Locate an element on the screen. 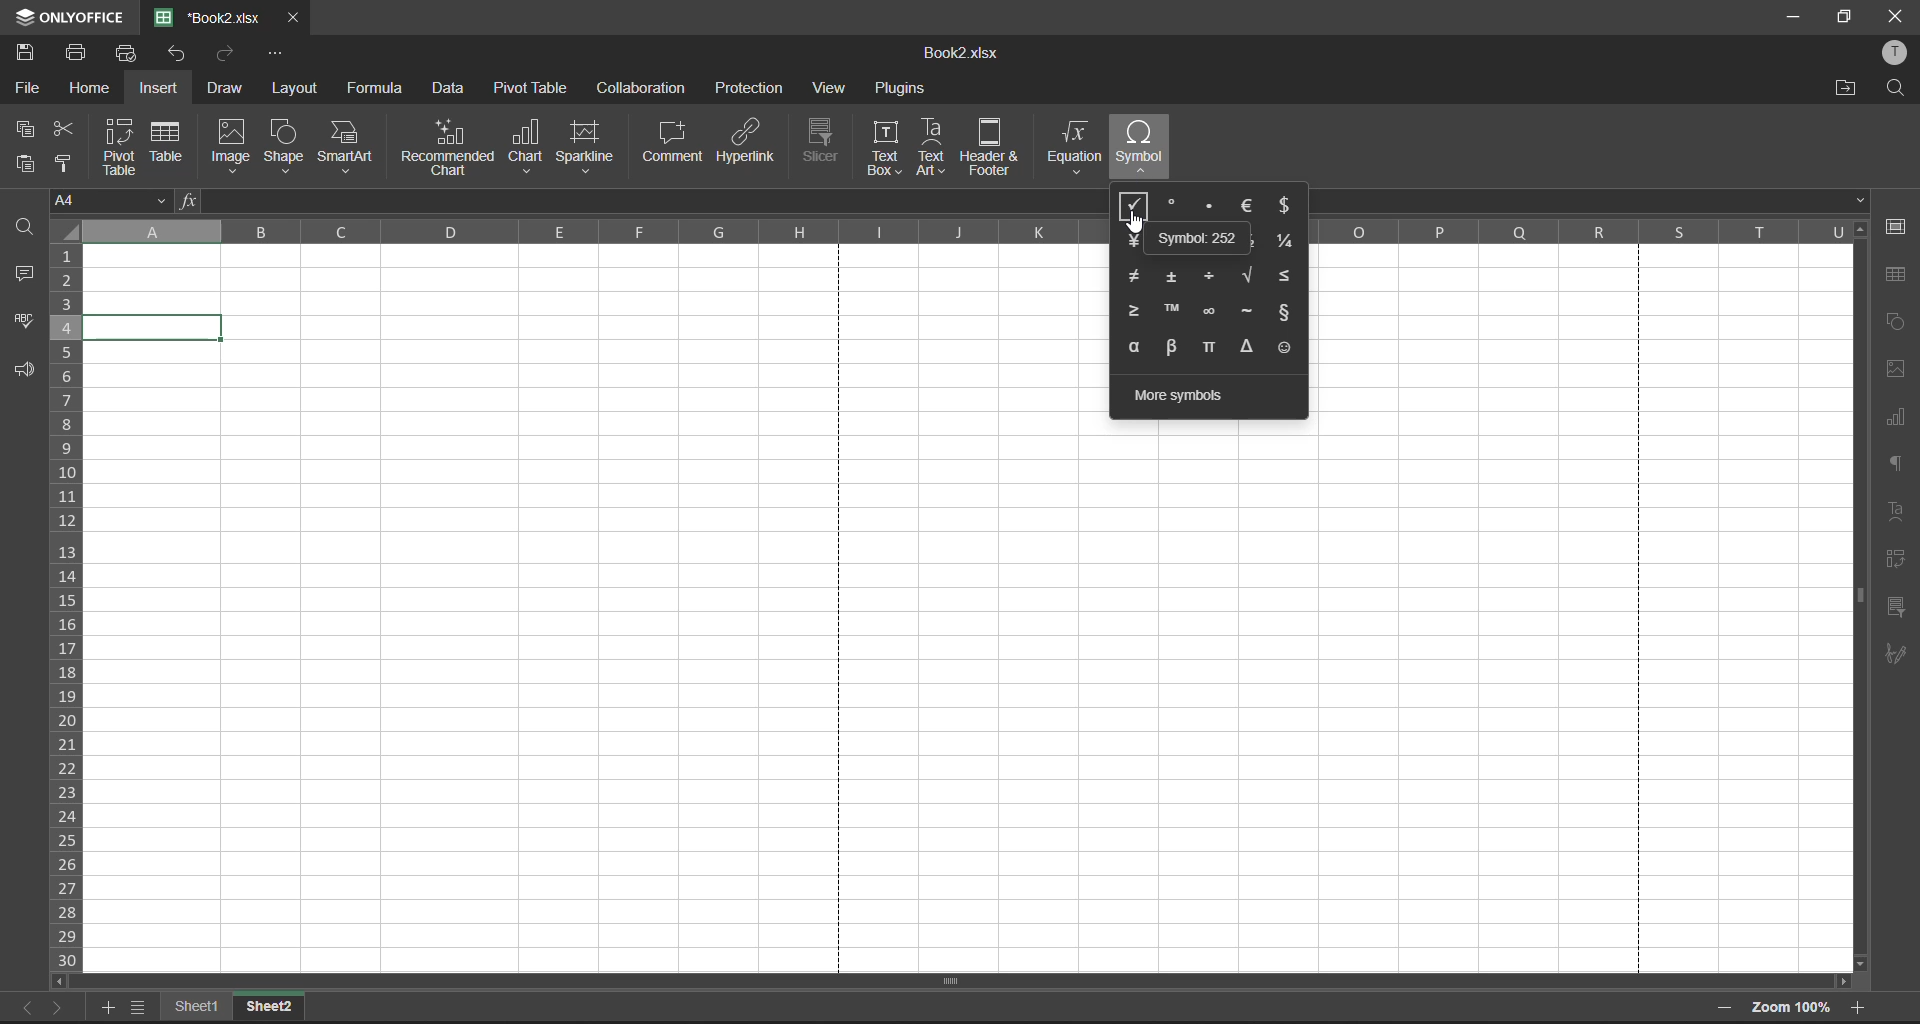 The width and height of the screenshot is (1920, 1024). close is located at coordinates (1898, 15).